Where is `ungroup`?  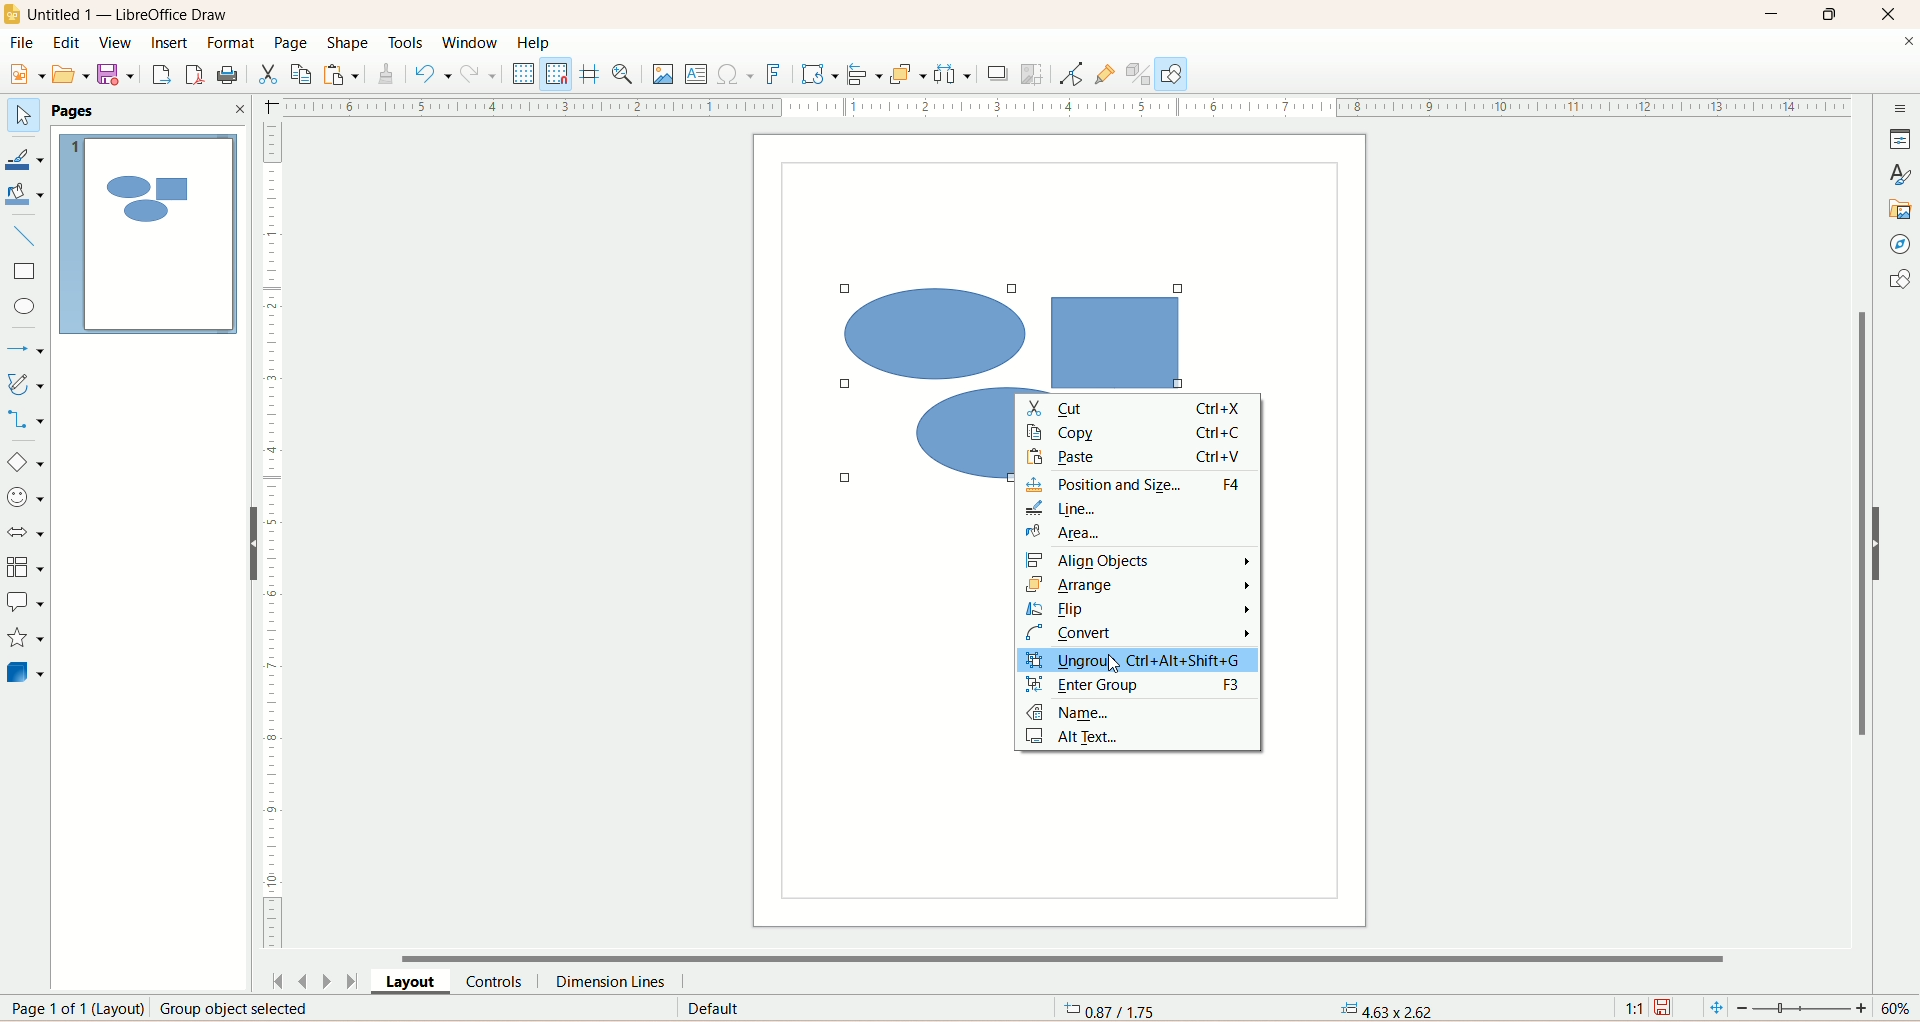 ungroup is located at coordinates (1137, 660).